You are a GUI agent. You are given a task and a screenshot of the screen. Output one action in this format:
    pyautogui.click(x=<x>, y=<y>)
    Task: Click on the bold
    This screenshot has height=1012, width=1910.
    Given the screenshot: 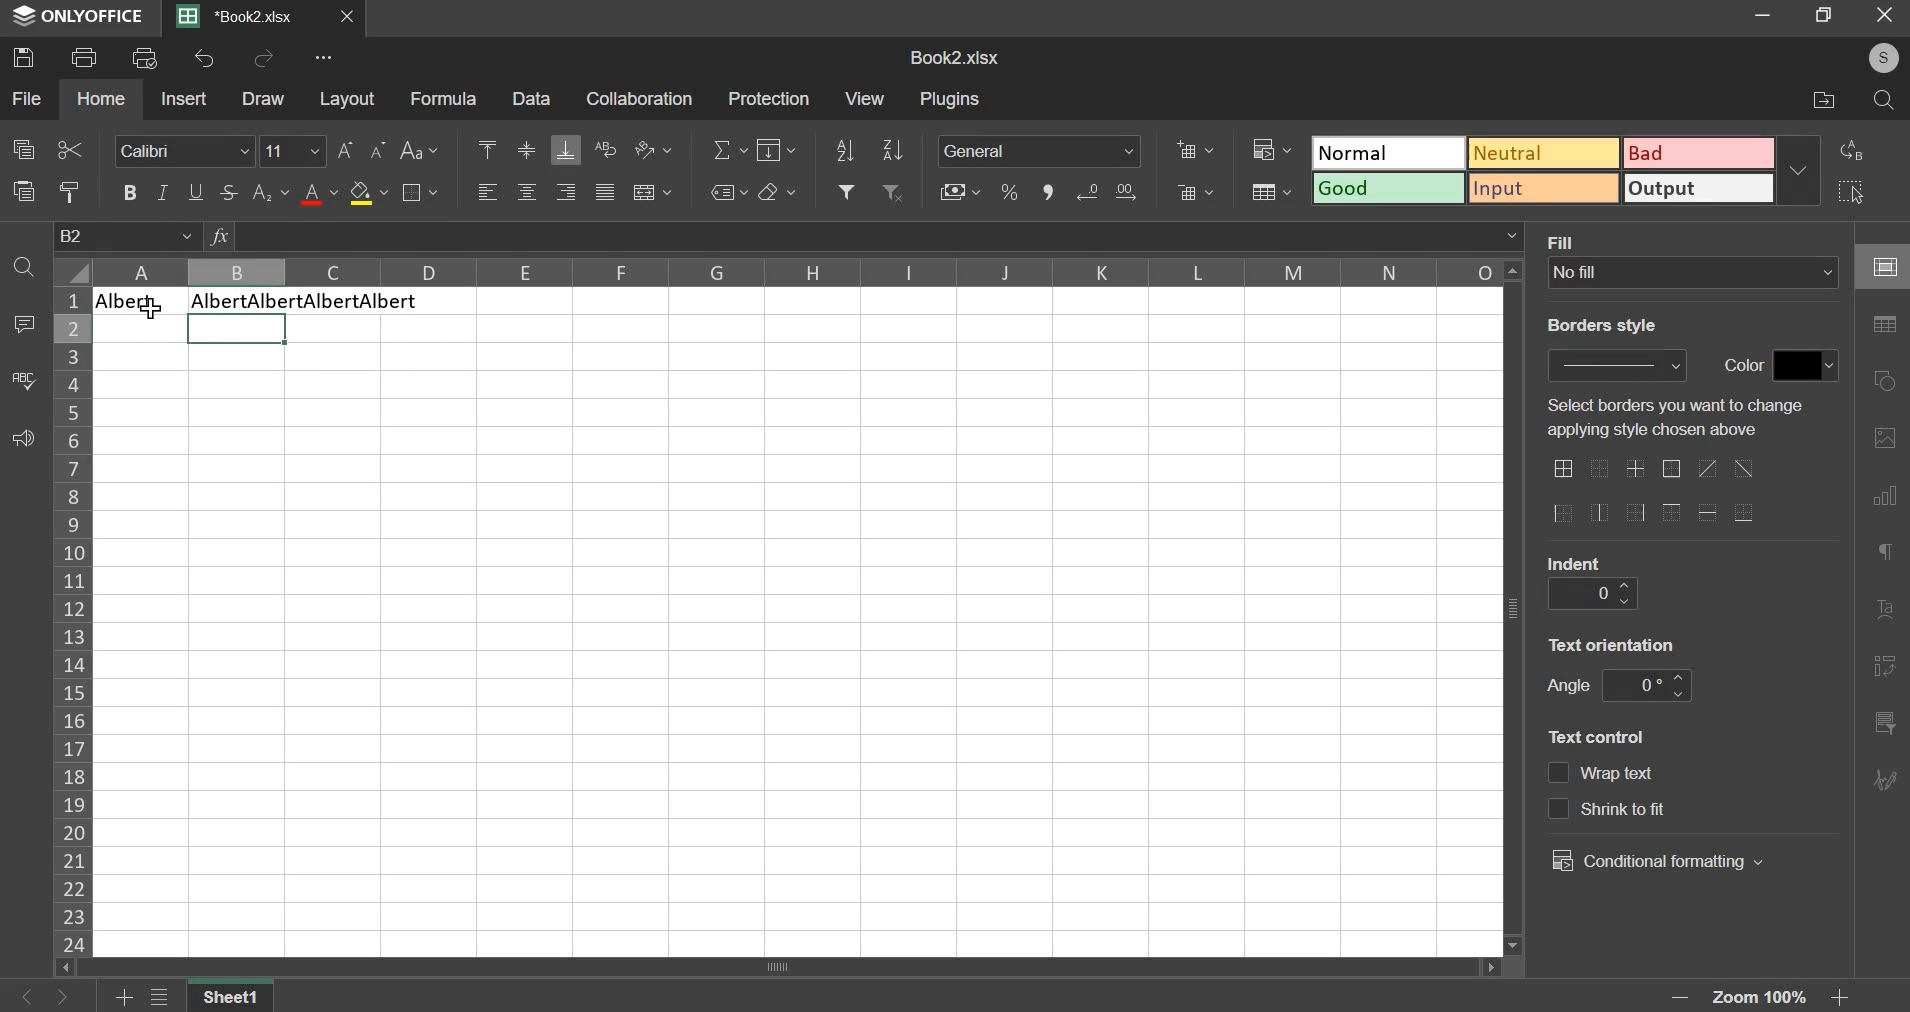 What is the action you would take?
    pyautogui.click(x=129, y=192)
    